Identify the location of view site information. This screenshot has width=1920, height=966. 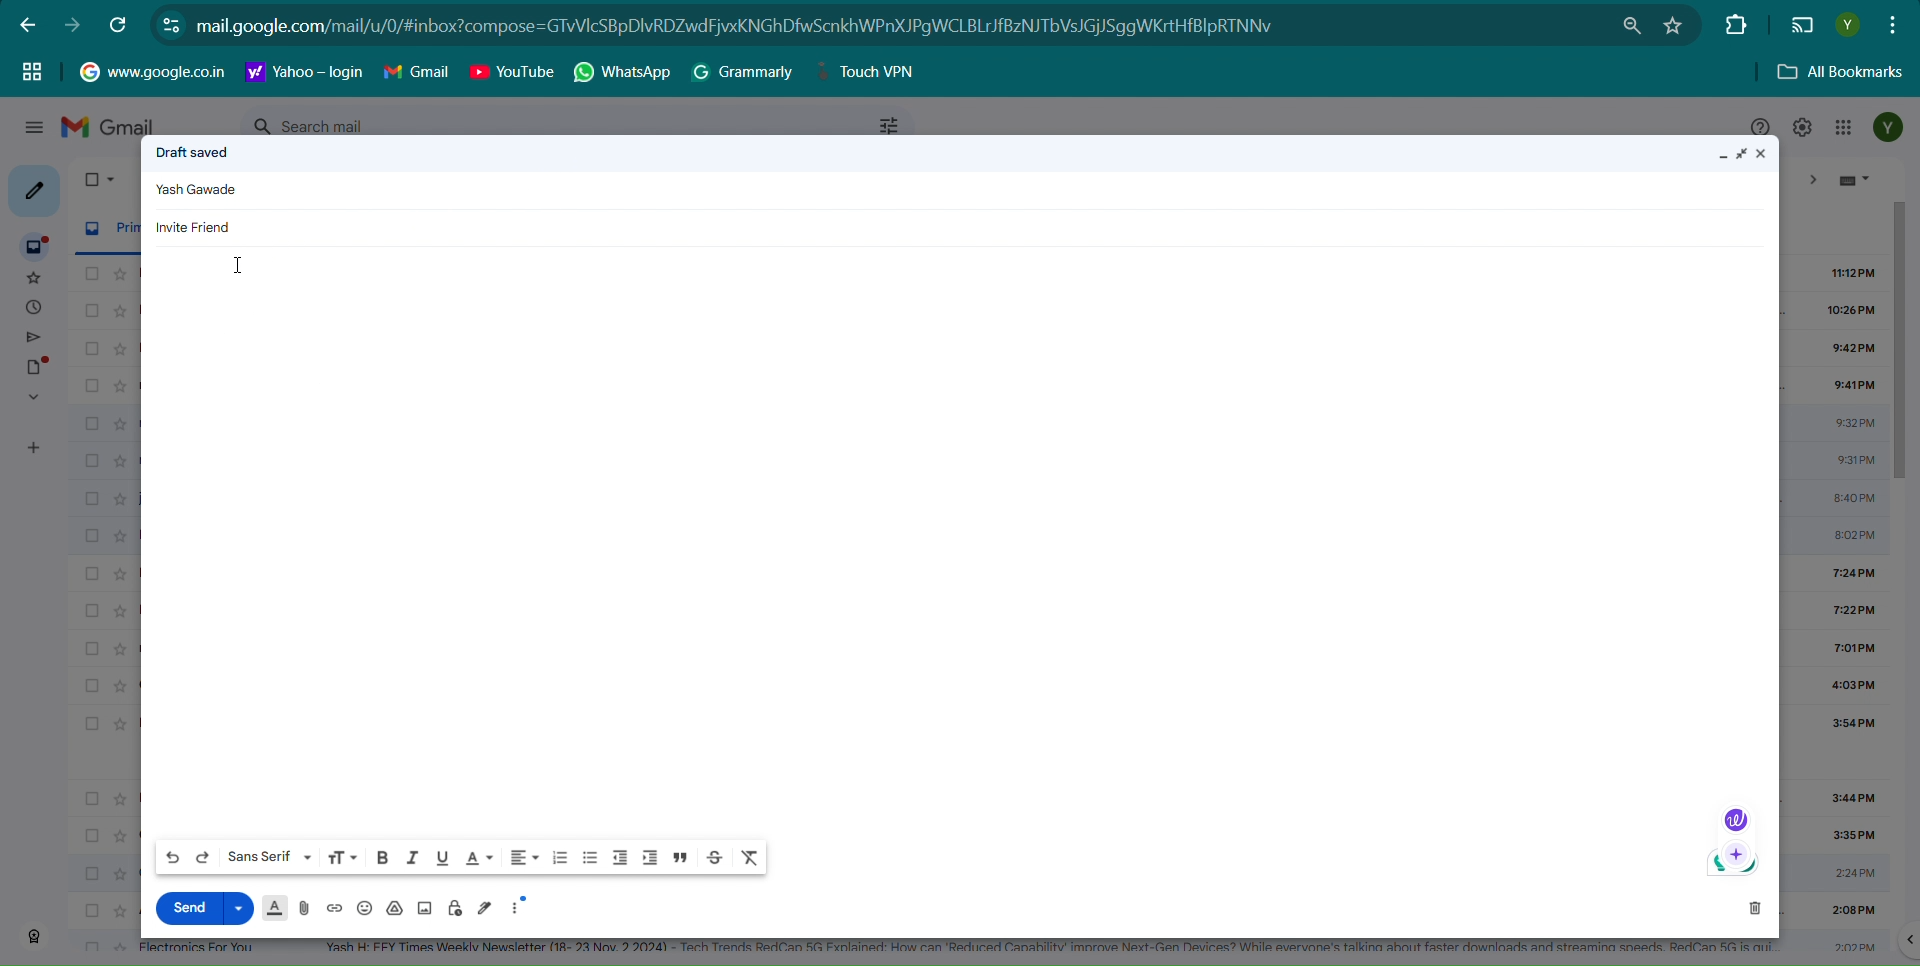
(171, 24).